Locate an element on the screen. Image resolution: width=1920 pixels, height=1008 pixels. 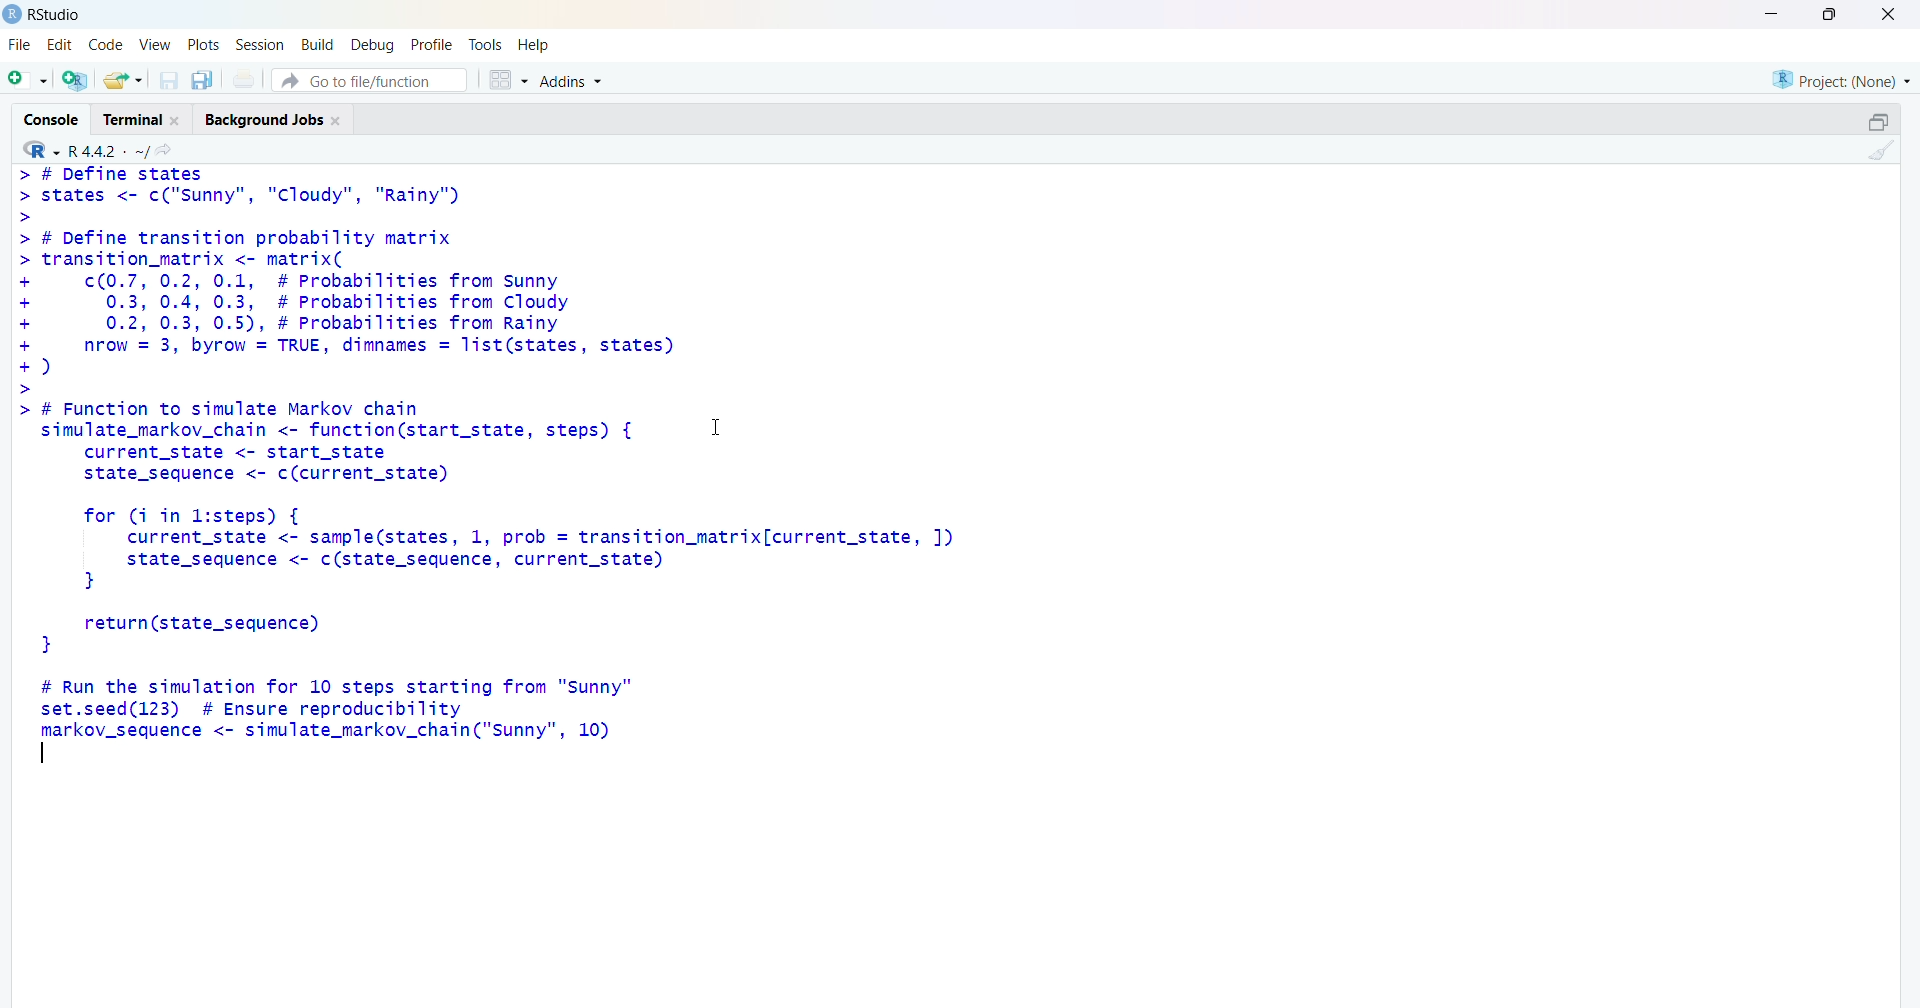
> # Define states> states <- c("sunny", "Cloudy", "Rainy")>> # Define transition probability matrix> transition_matrix <- matrix(- c(0.7, 0.2, 0.1, # Probabilities from Sunny+ 0.3, 0.4, 0.3, # Probabilities from Cloudy+ 0.2, 0.3, 0.5), # Probabilities from Rainy- nrow = 3, byrow = TRUE, dimnames = list(states, states)+)>- is located at coordinates (359, 280).